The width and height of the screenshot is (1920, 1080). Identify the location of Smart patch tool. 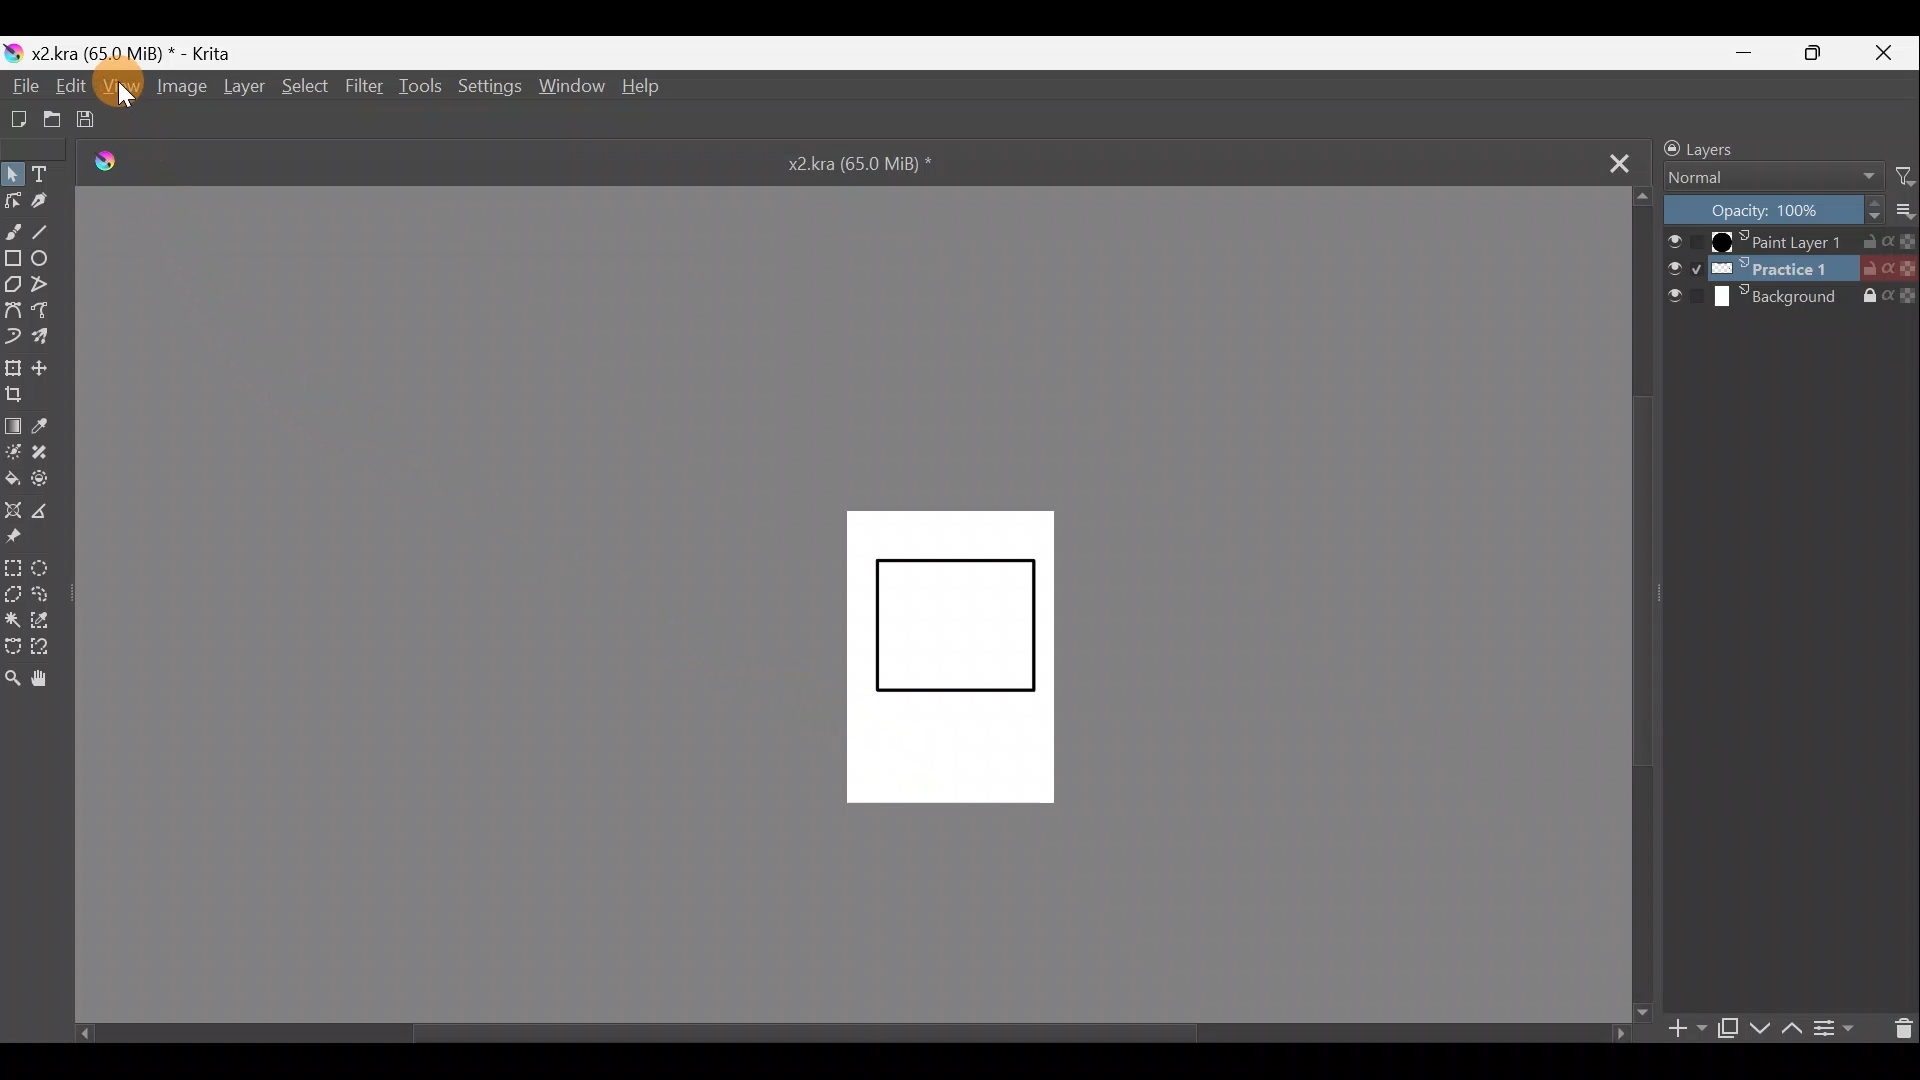
(50, 454).